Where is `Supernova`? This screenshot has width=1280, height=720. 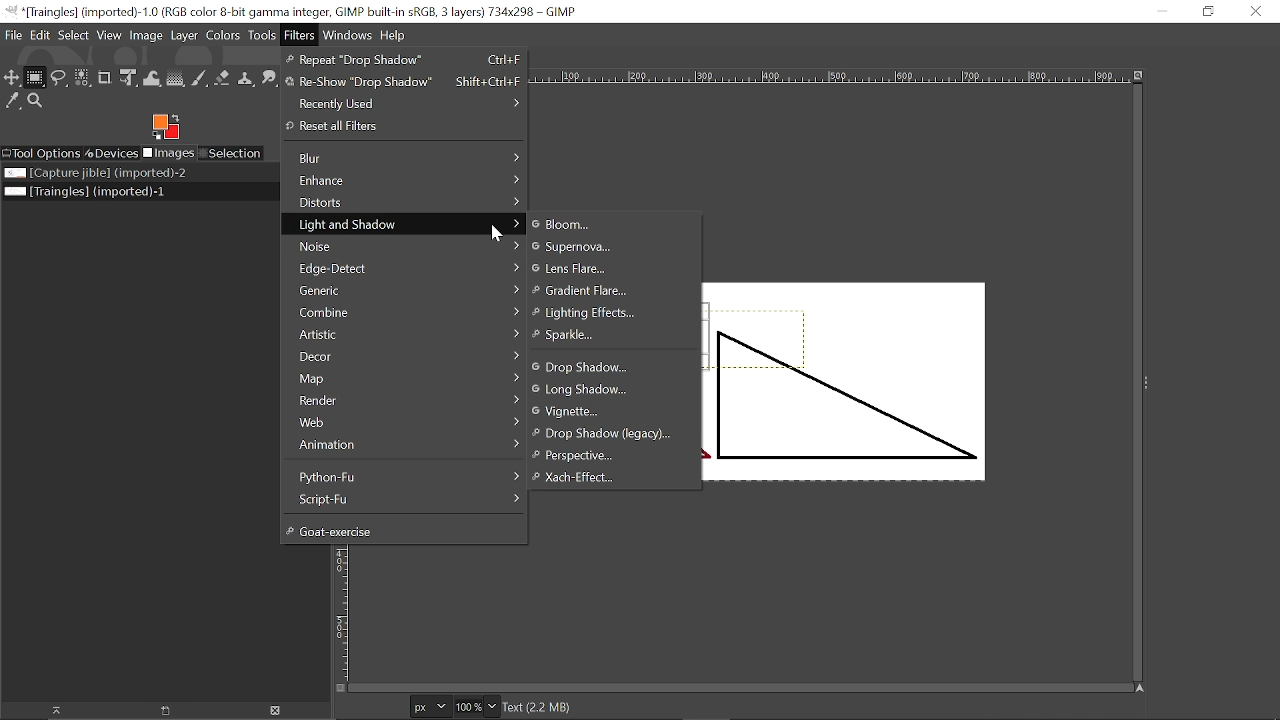 Supernova is located at coordinates (607, 247).